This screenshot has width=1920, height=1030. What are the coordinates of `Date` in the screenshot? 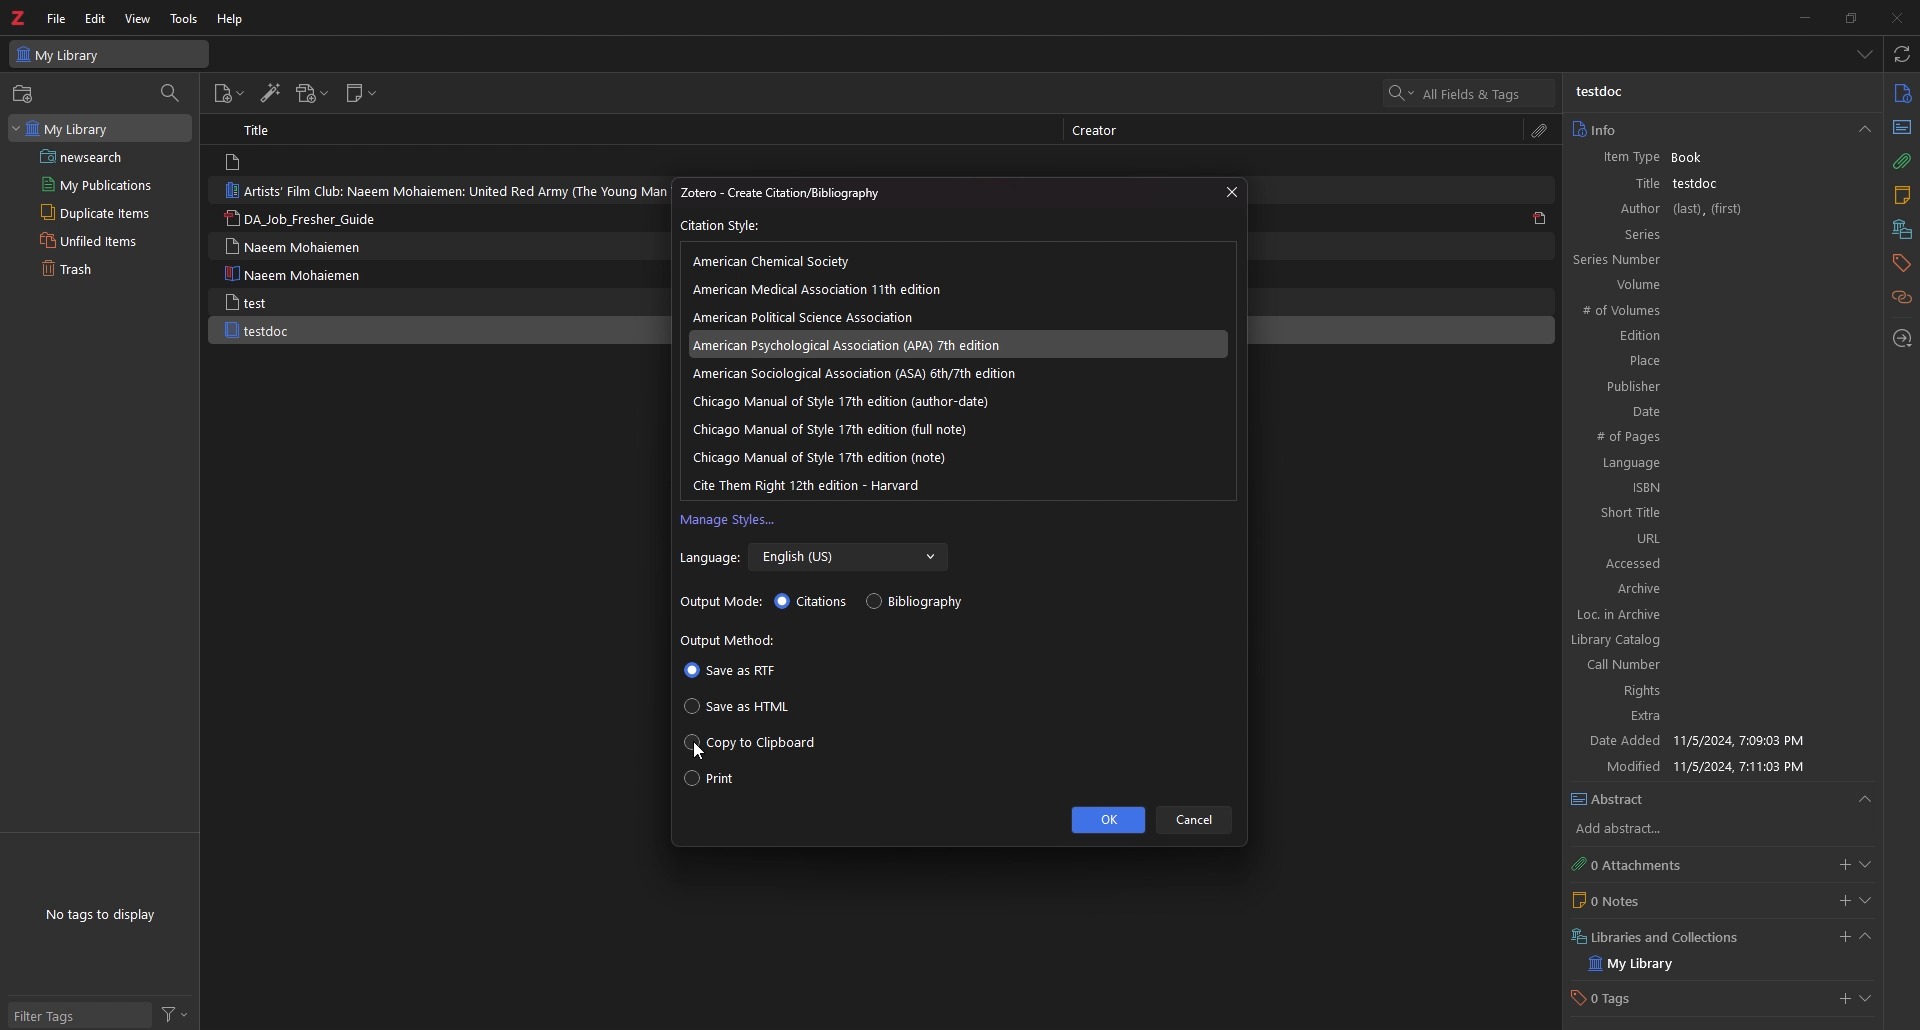 It's located at (1713, 411).